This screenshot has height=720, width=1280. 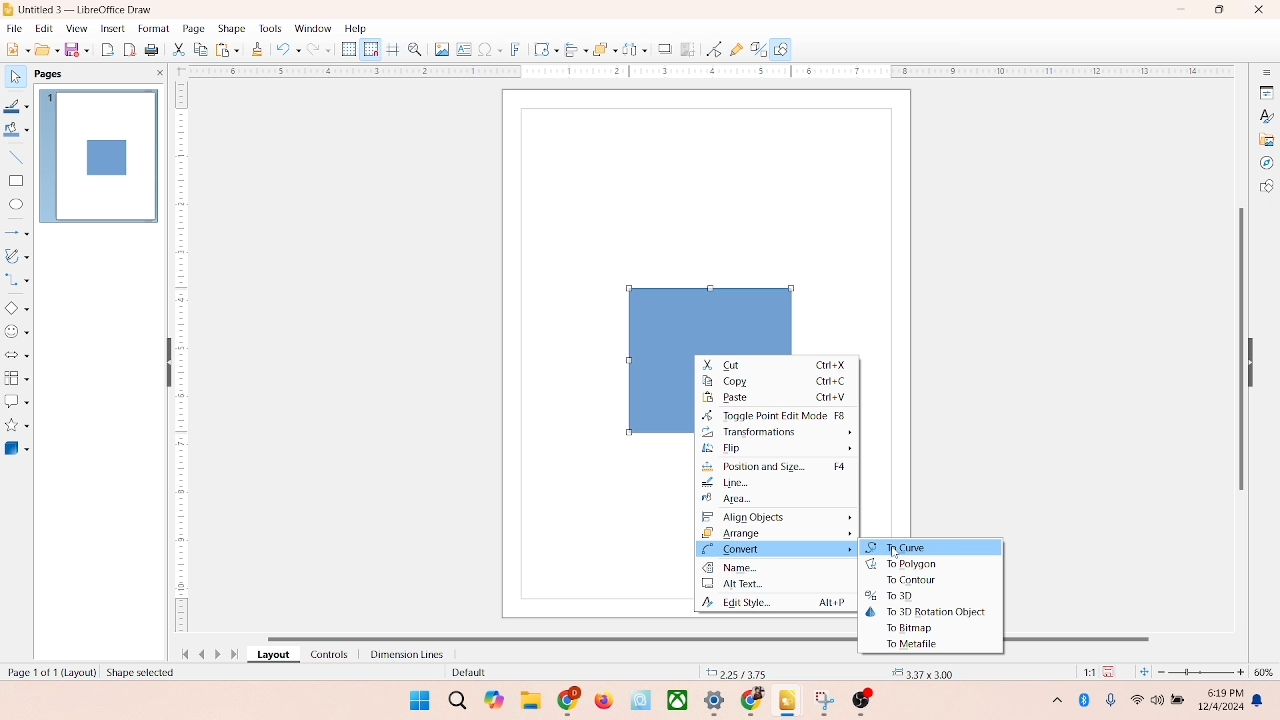 I want to click on page 1, so click(x=99, y=155).